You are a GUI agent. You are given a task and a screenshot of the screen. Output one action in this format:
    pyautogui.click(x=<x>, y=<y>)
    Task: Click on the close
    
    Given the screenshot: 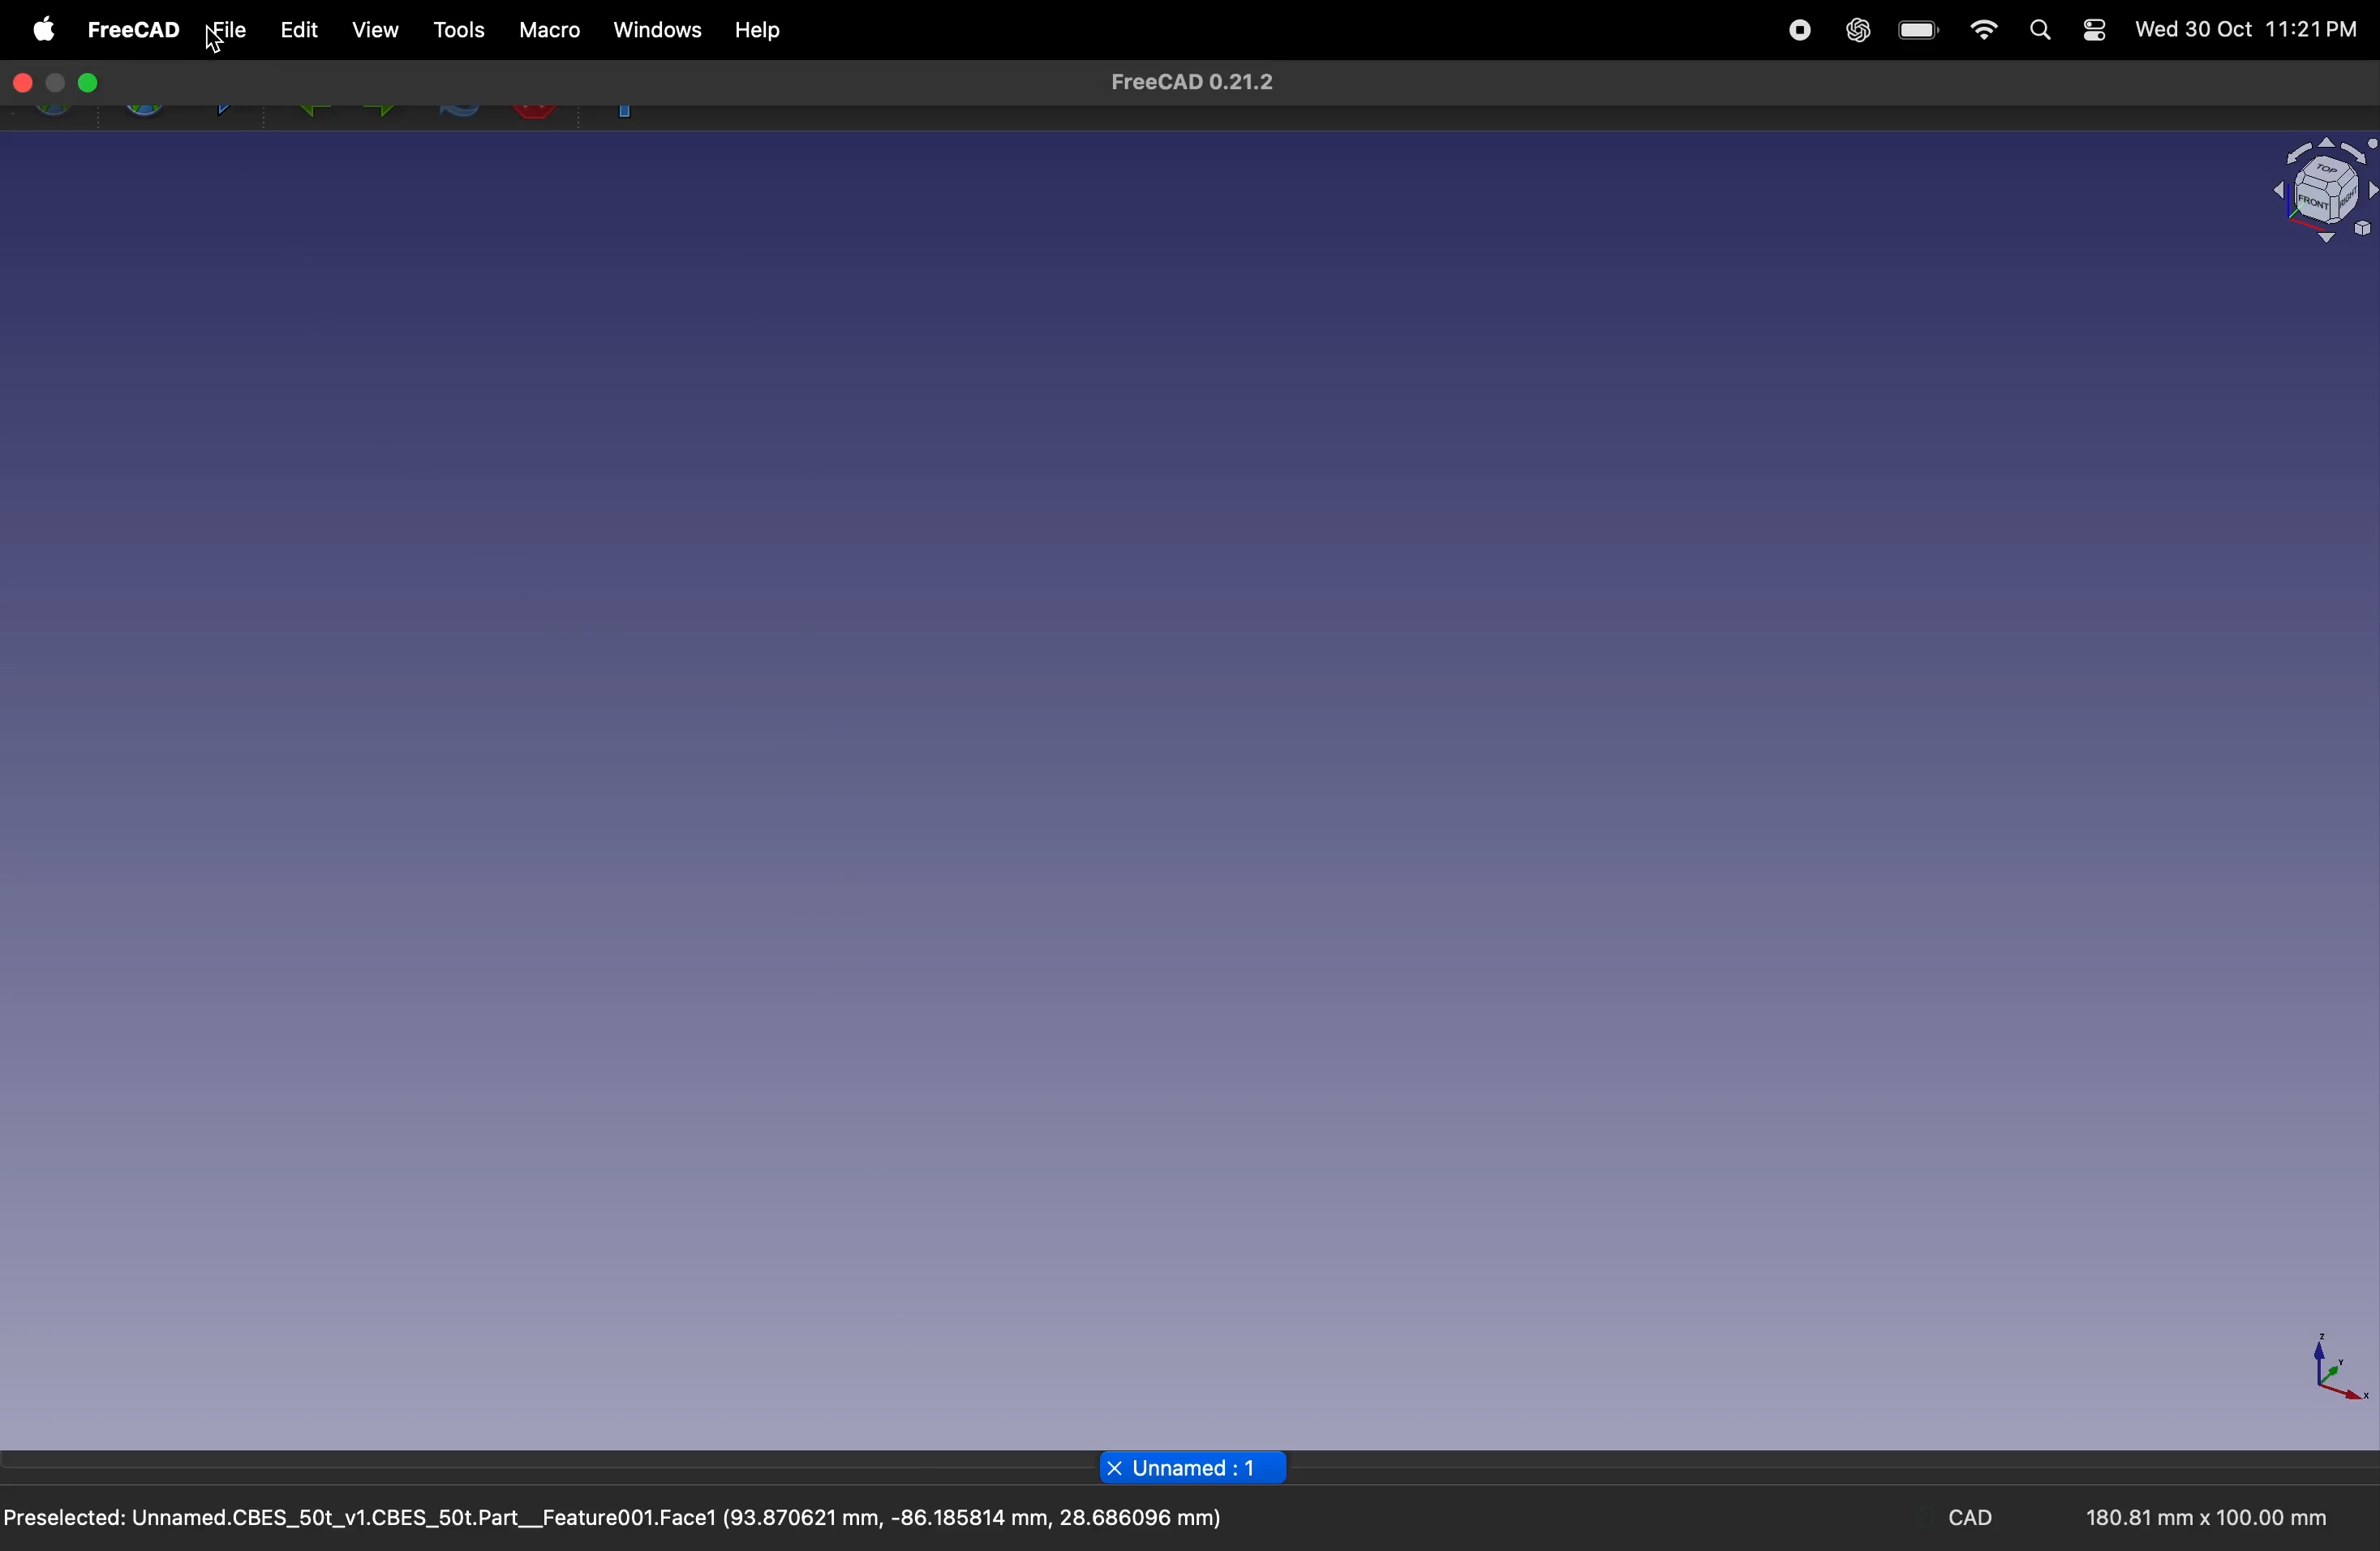 What is the action you would take?
    pyautogui.click(x=23, y=85)
    